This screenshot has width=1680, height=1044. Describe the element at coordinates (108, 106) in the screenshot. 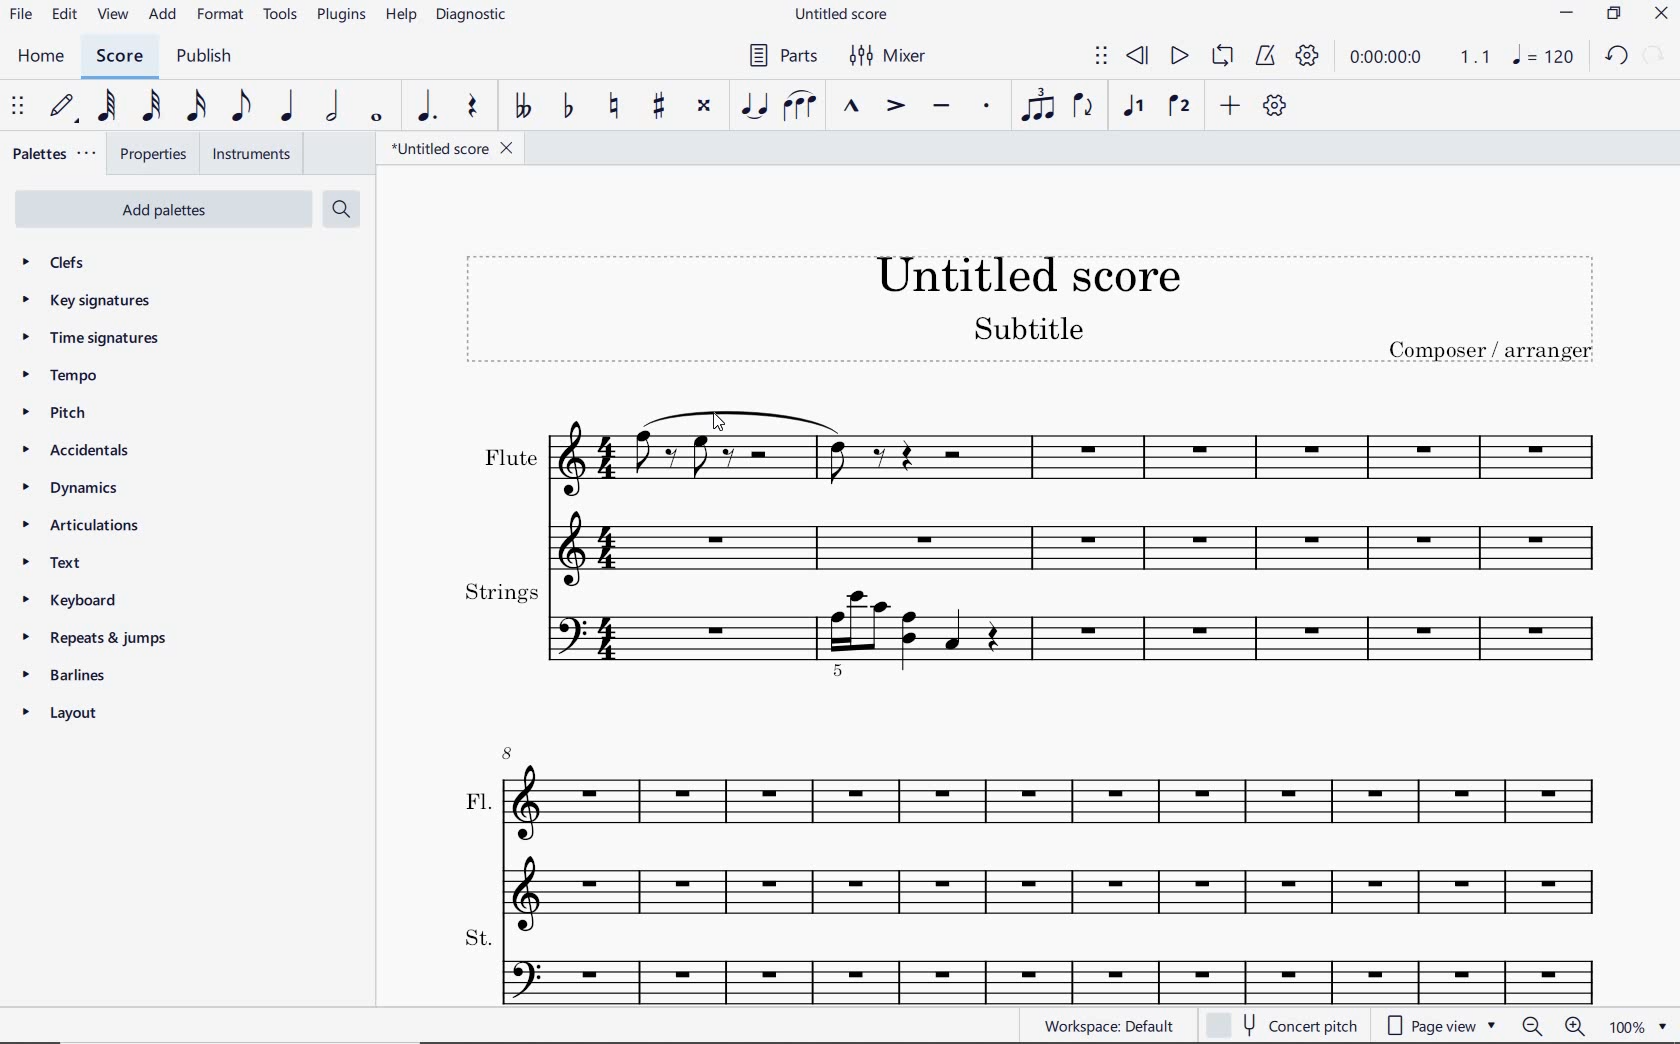

I see `64TH NOTE` at that location.